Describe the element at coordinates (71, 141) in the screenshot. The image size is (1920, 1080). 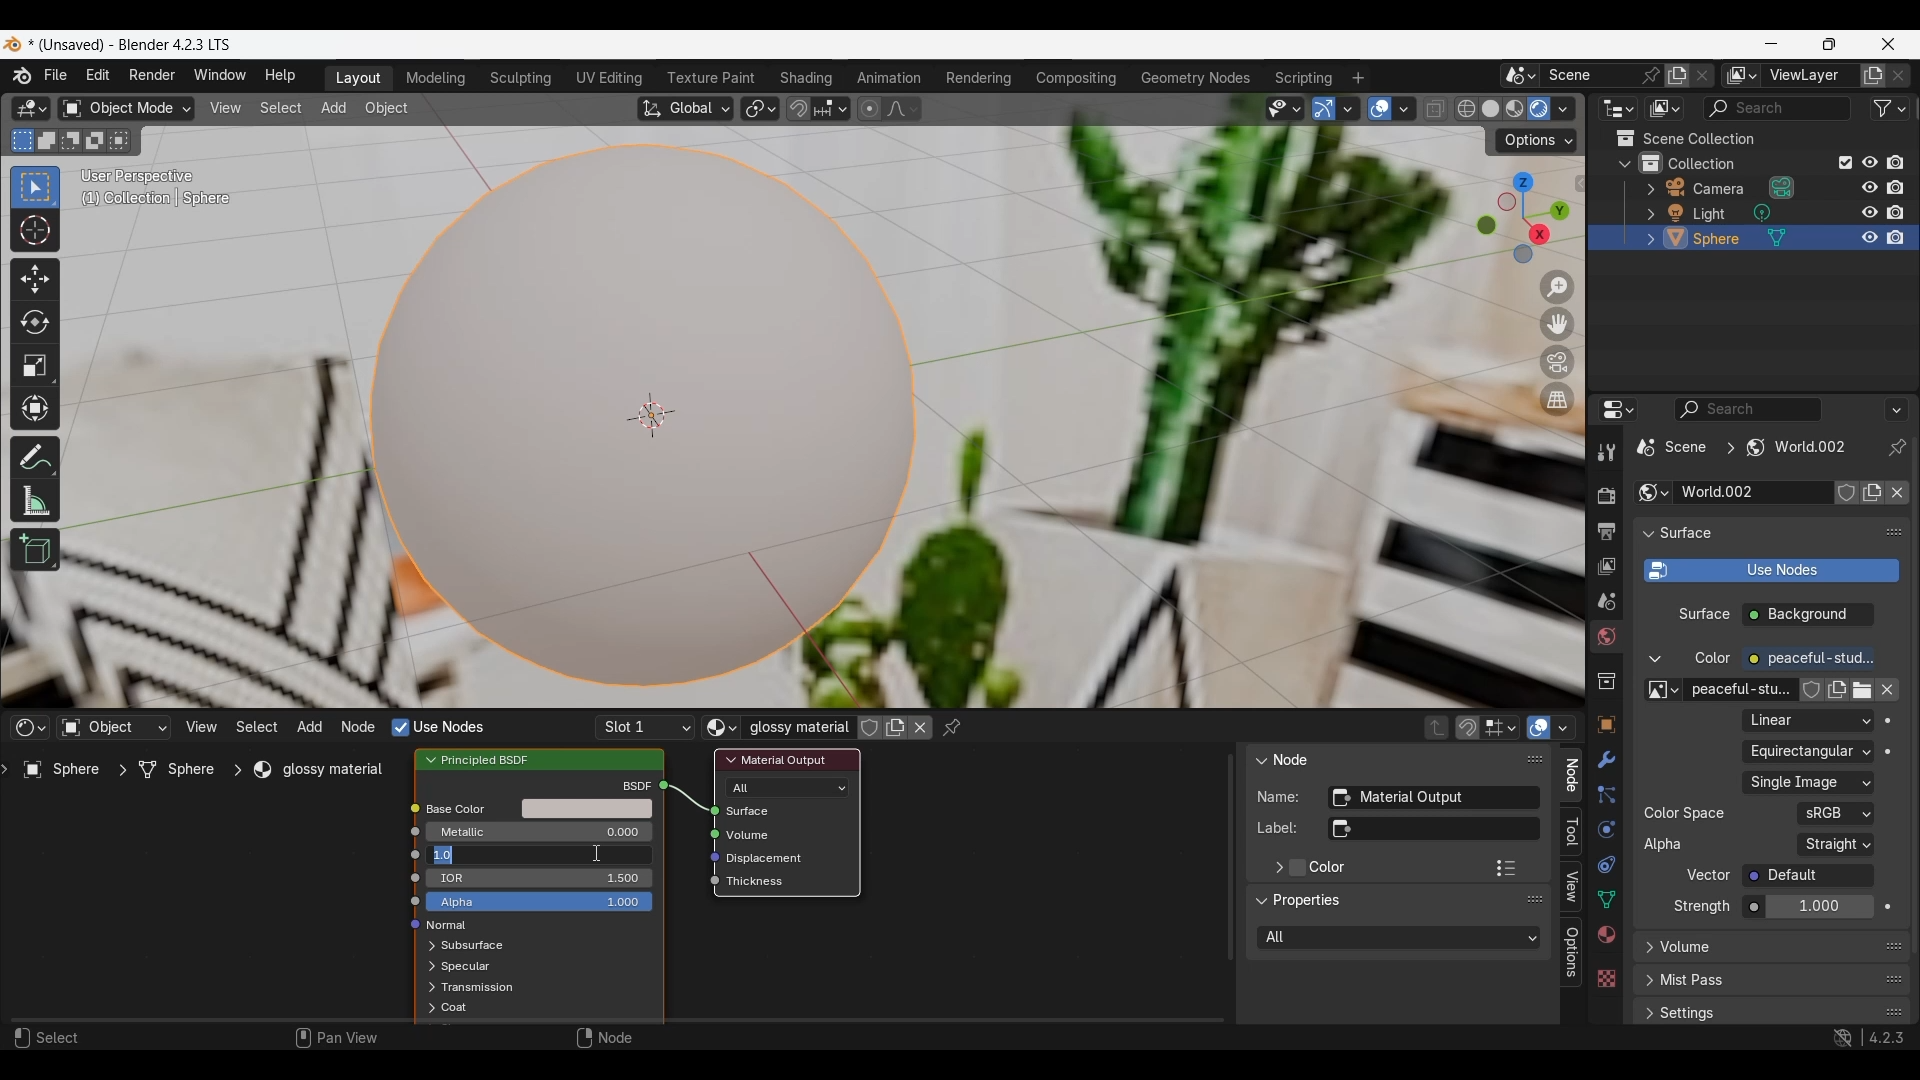
I see `Subtract existing selection` at that location.